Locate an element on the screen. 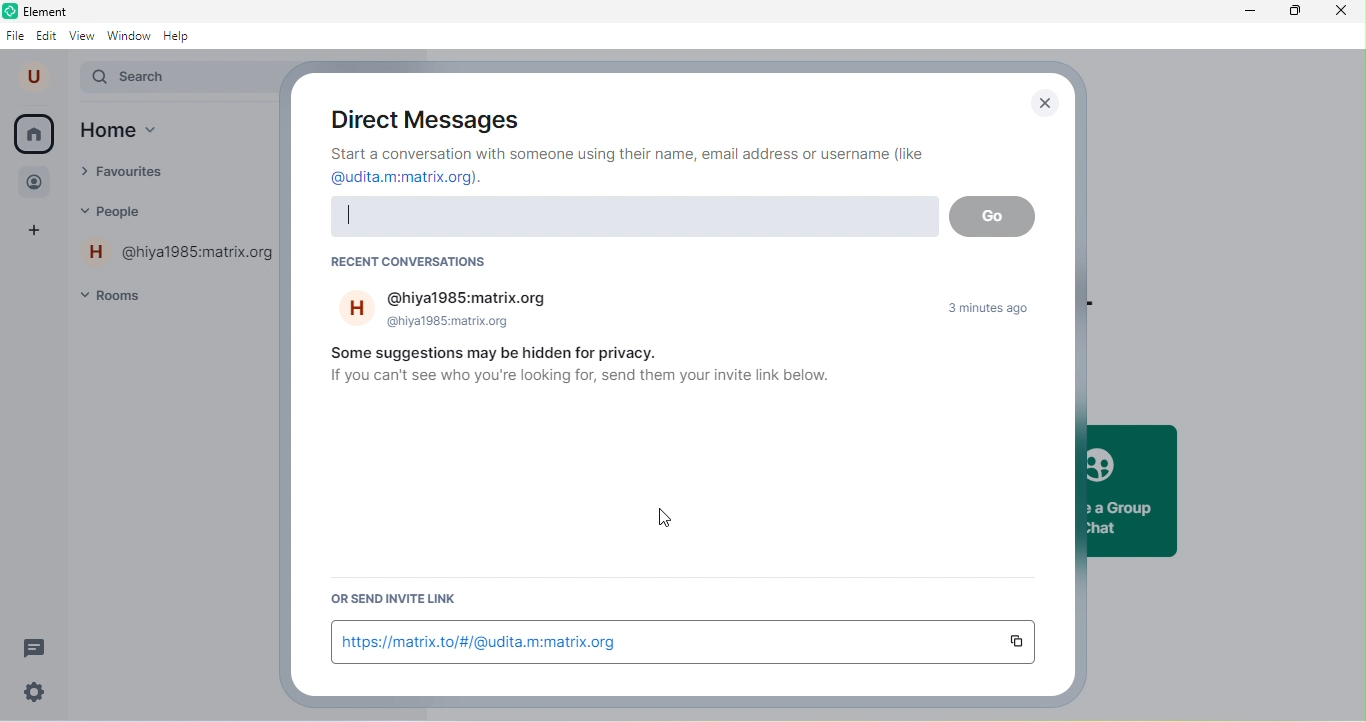 This screenshot has width=1366, height=722. cursor movement is located at coordinates (676, 524).